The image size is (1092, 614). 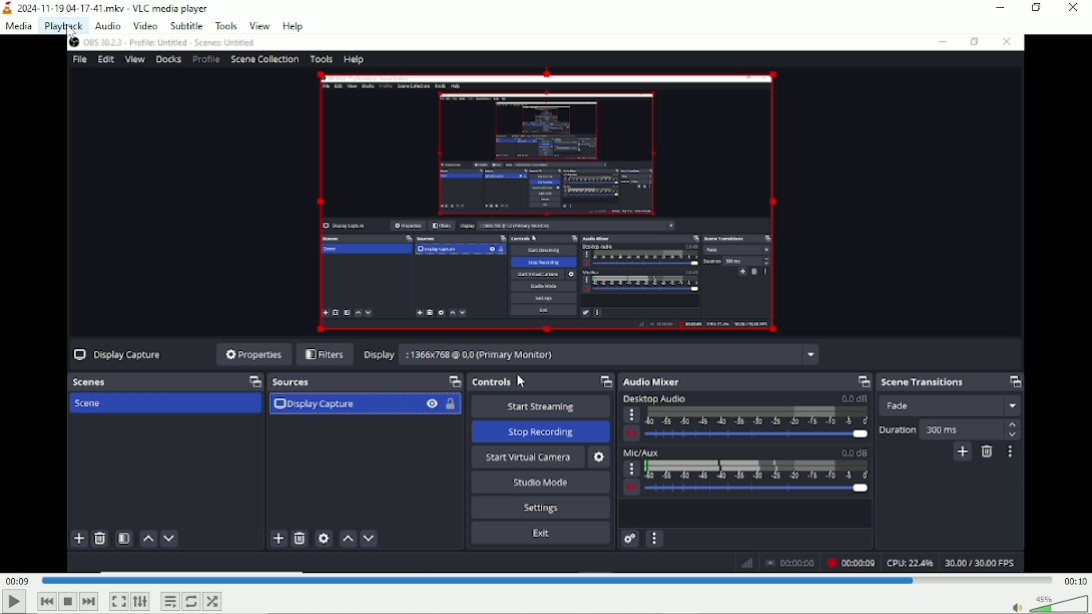 What do you see at coordinates (107, 25) in the screenshot?
I see `Audio` at bounding box center [107, 25].